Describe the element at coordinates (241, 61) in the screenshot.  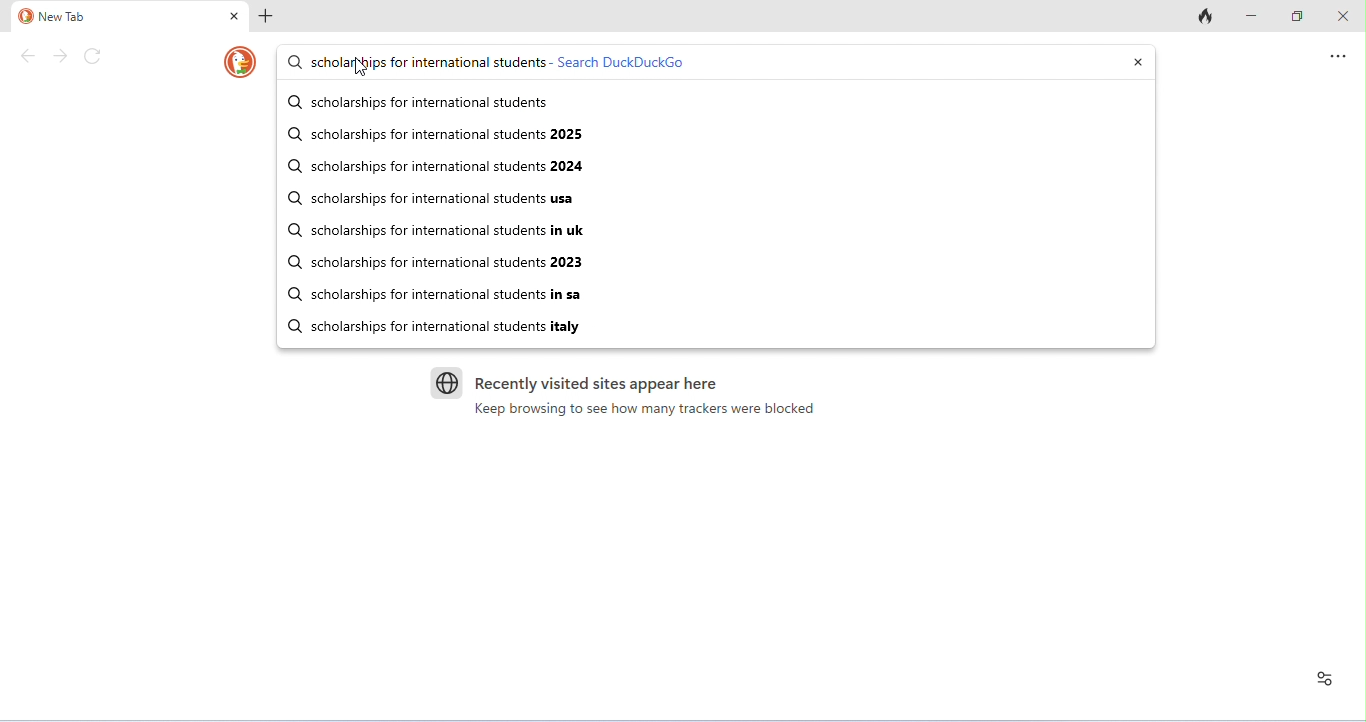
I see `DuckDuckGo logo` at that location.